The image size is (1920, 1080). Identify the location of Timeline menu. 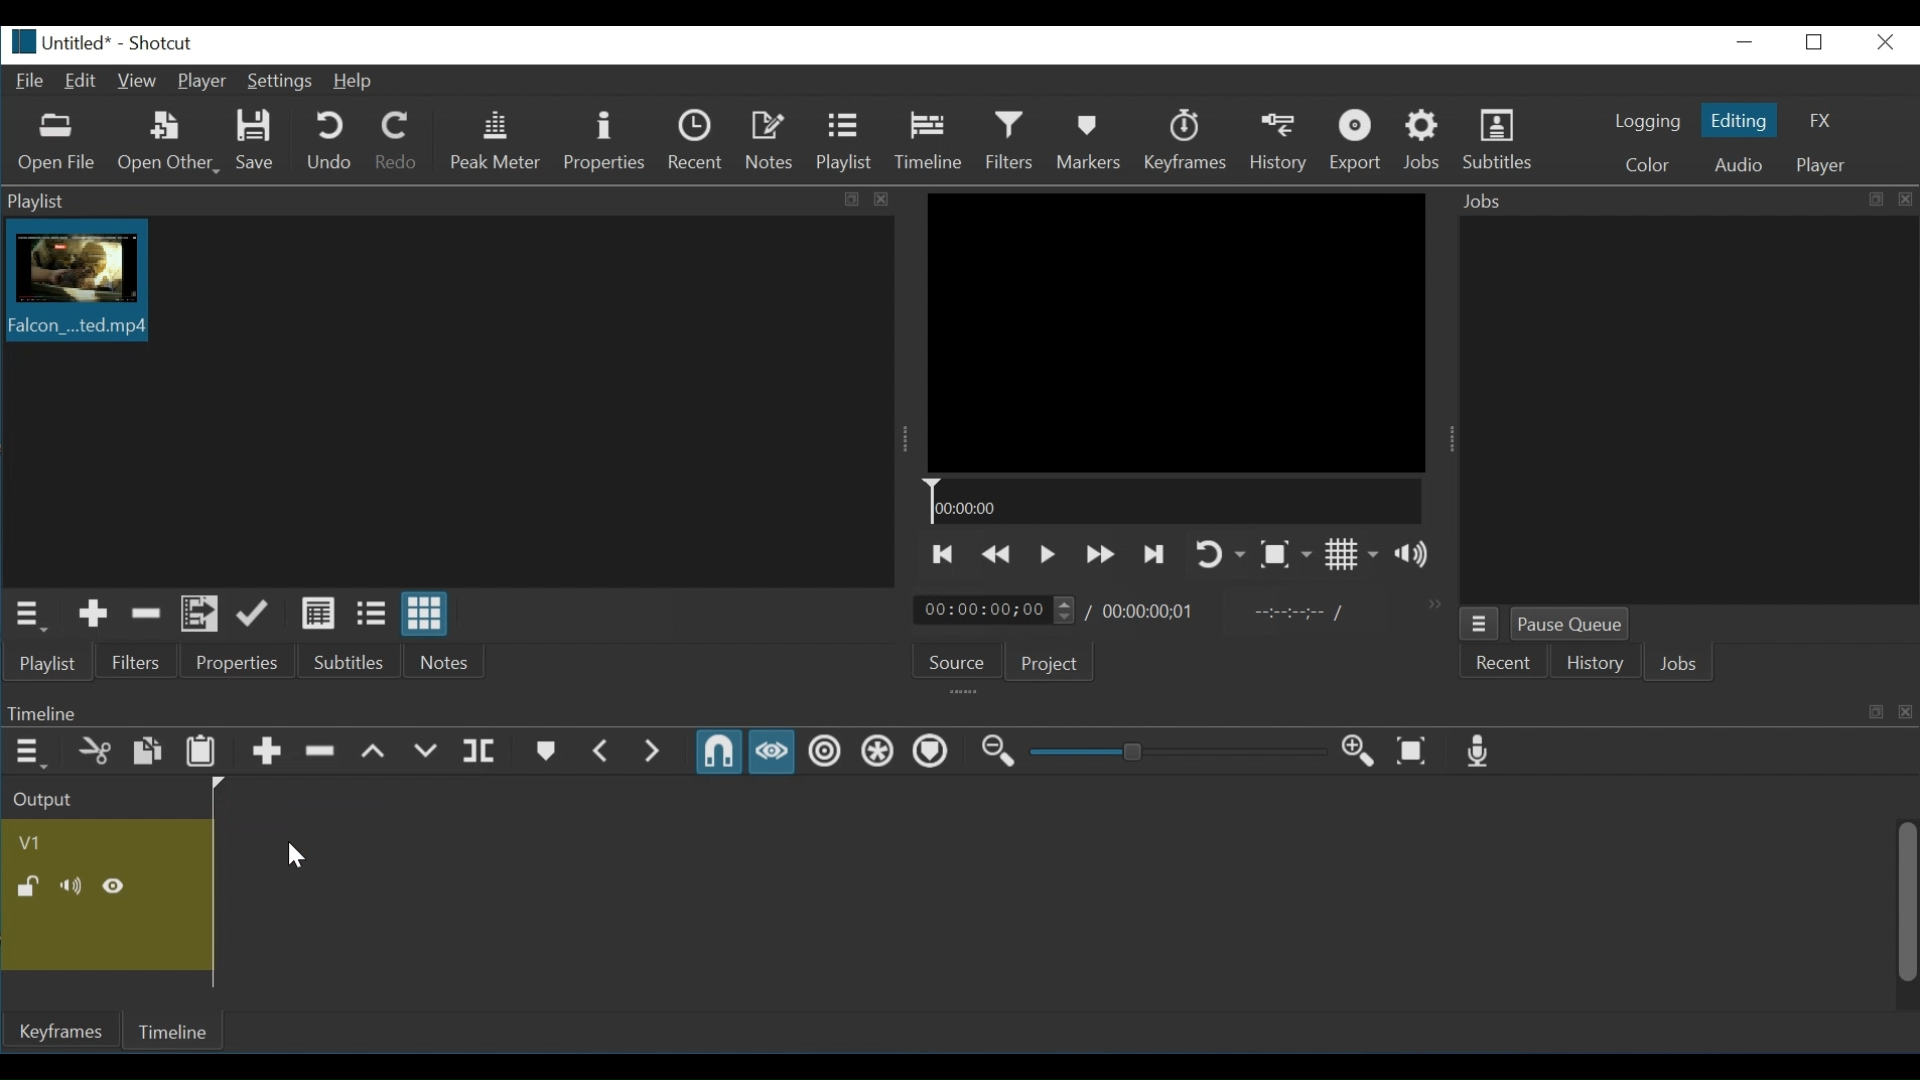
(31, 753).